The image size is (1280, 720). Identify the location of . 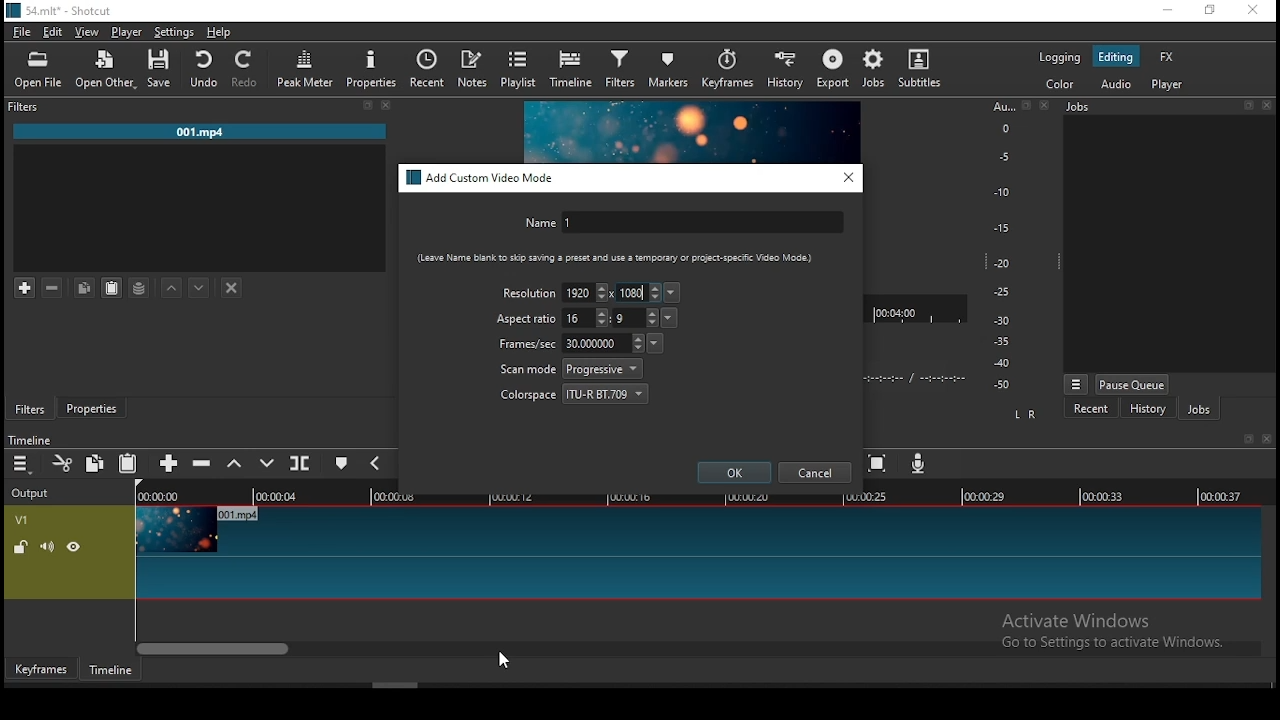
(1270, 439).